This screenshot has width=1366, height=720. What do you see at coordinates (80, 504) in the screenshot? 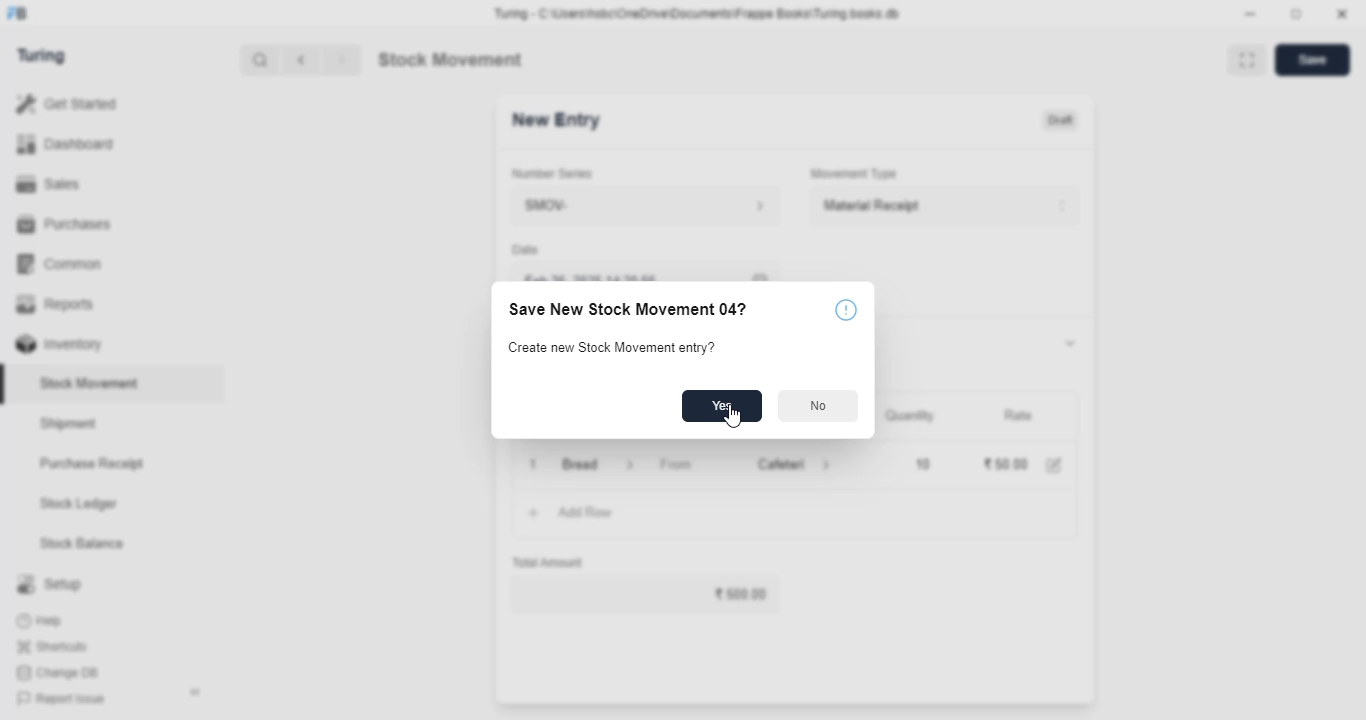
I see `stock ledger` at bounding box center [80, 504].